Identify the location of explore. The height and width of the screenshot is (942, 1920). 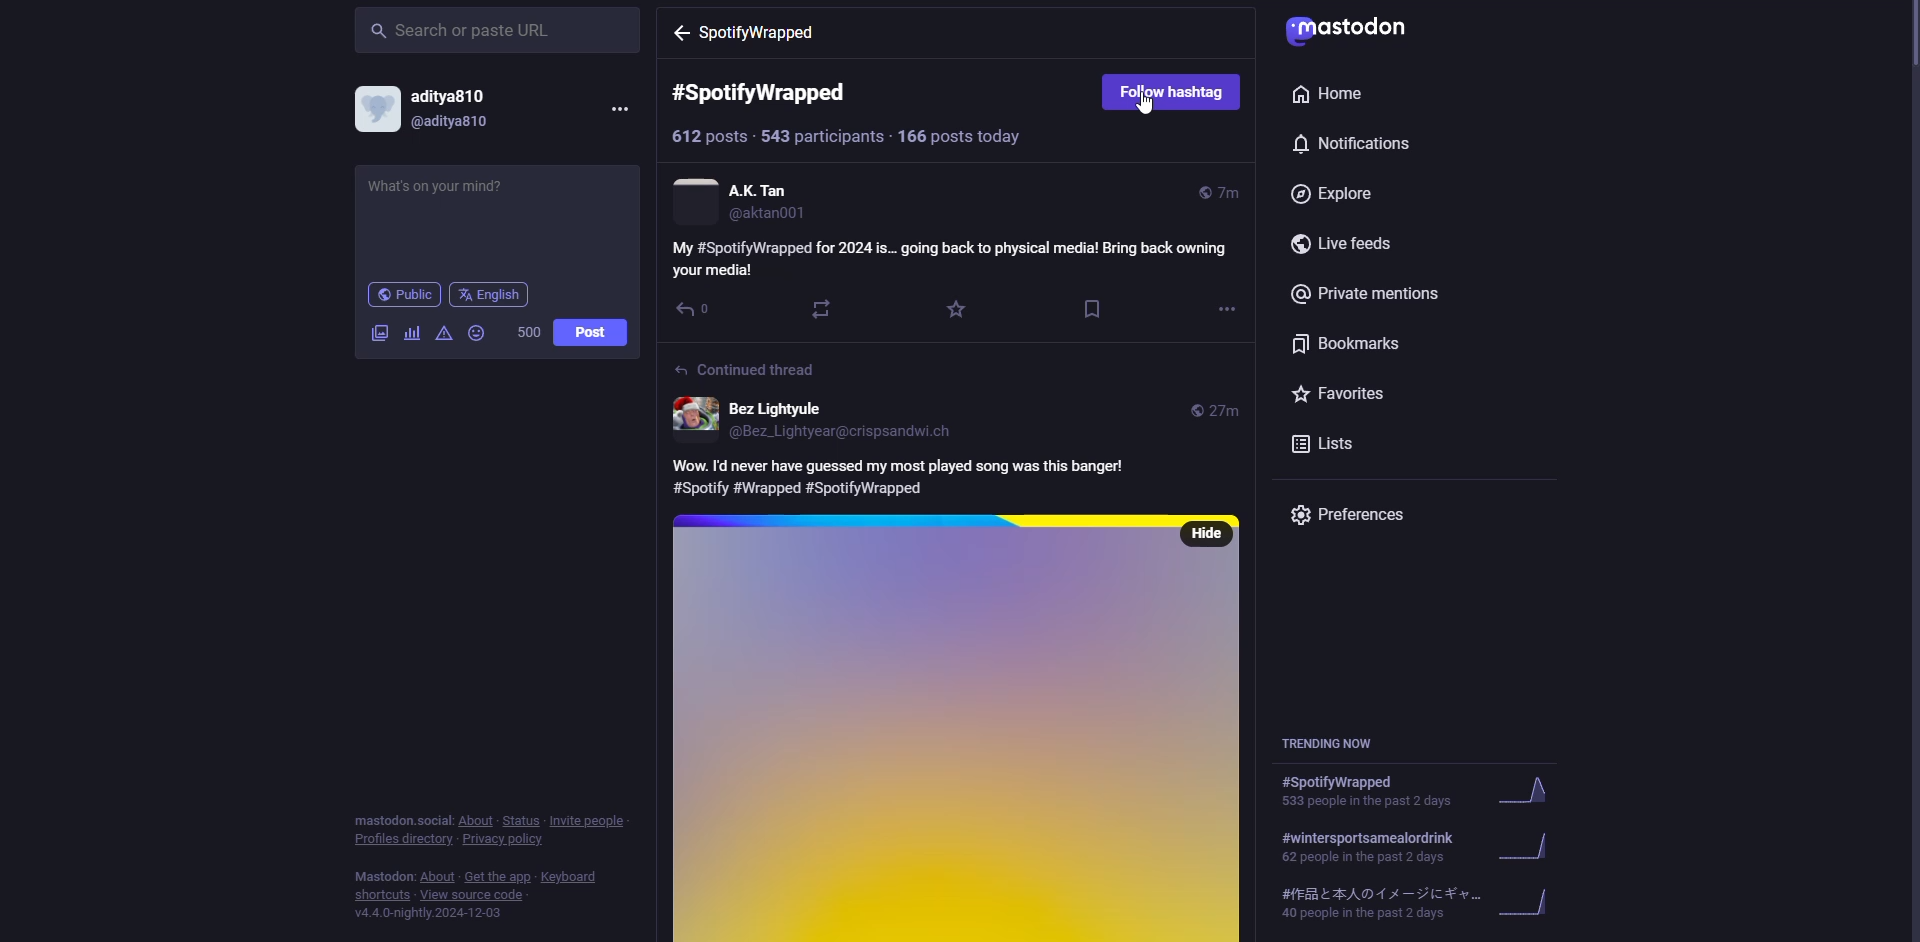
(1340, 195).